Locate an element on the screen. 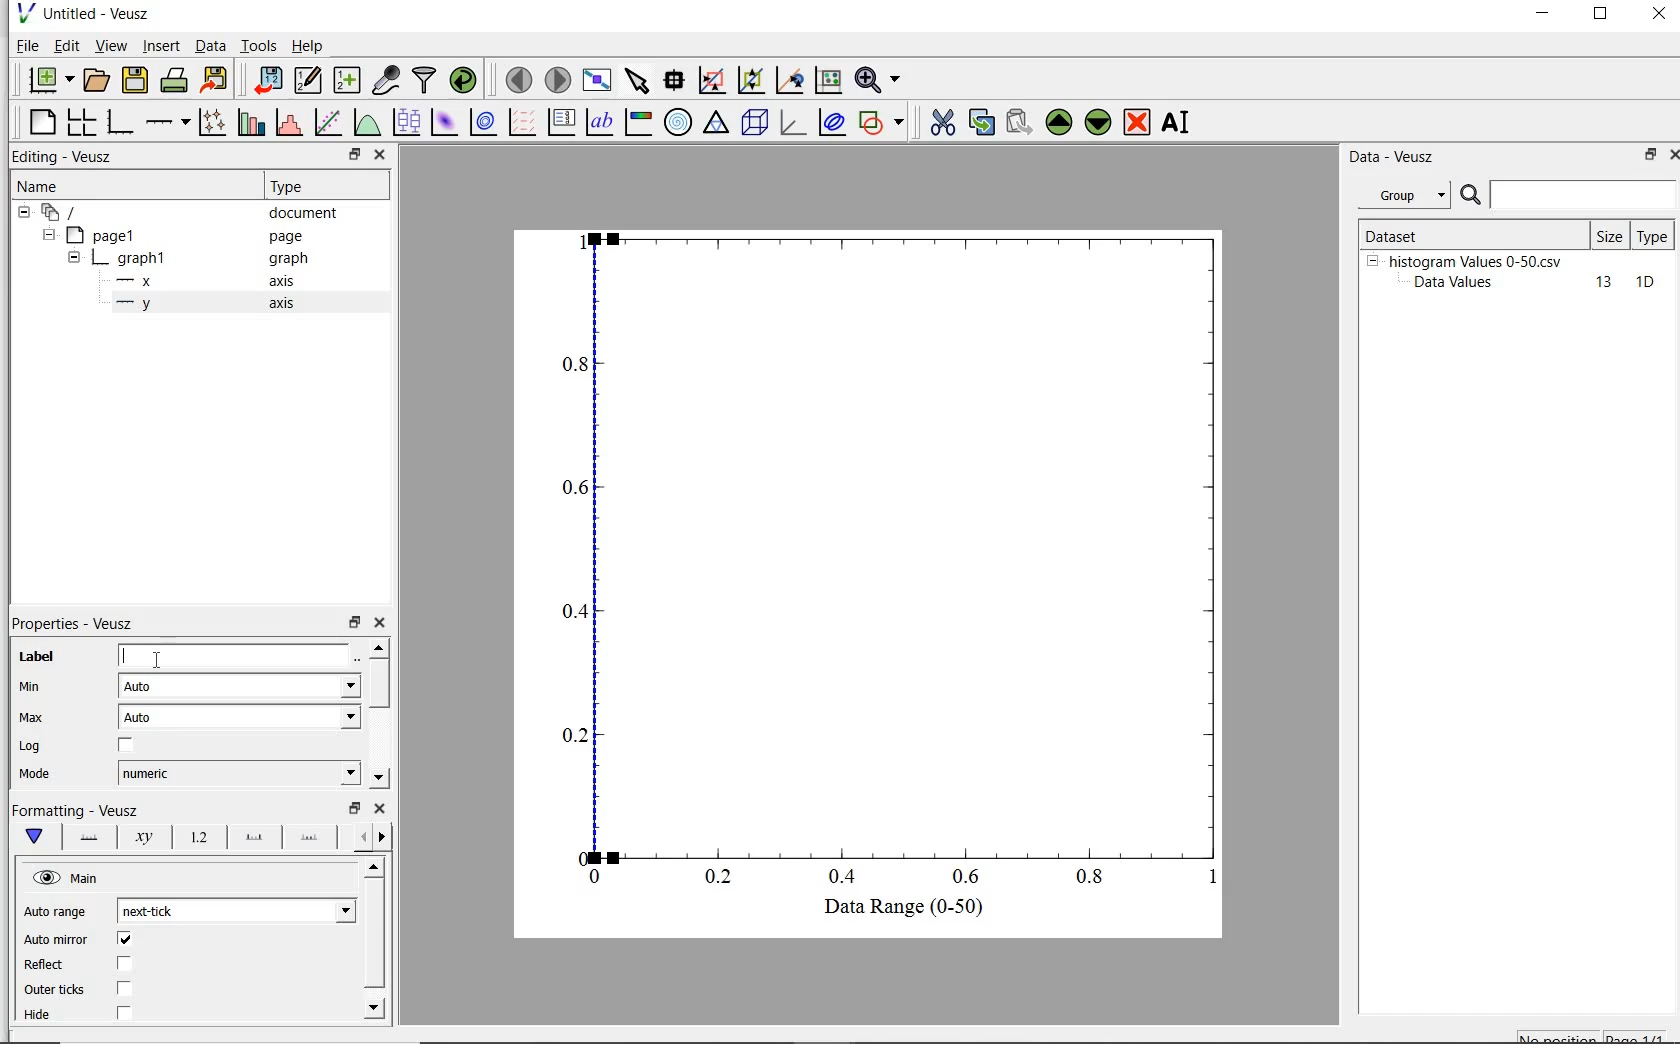 The width and height of the screenshot is (1680, 1044). auto is located at coordinates (242, 717).